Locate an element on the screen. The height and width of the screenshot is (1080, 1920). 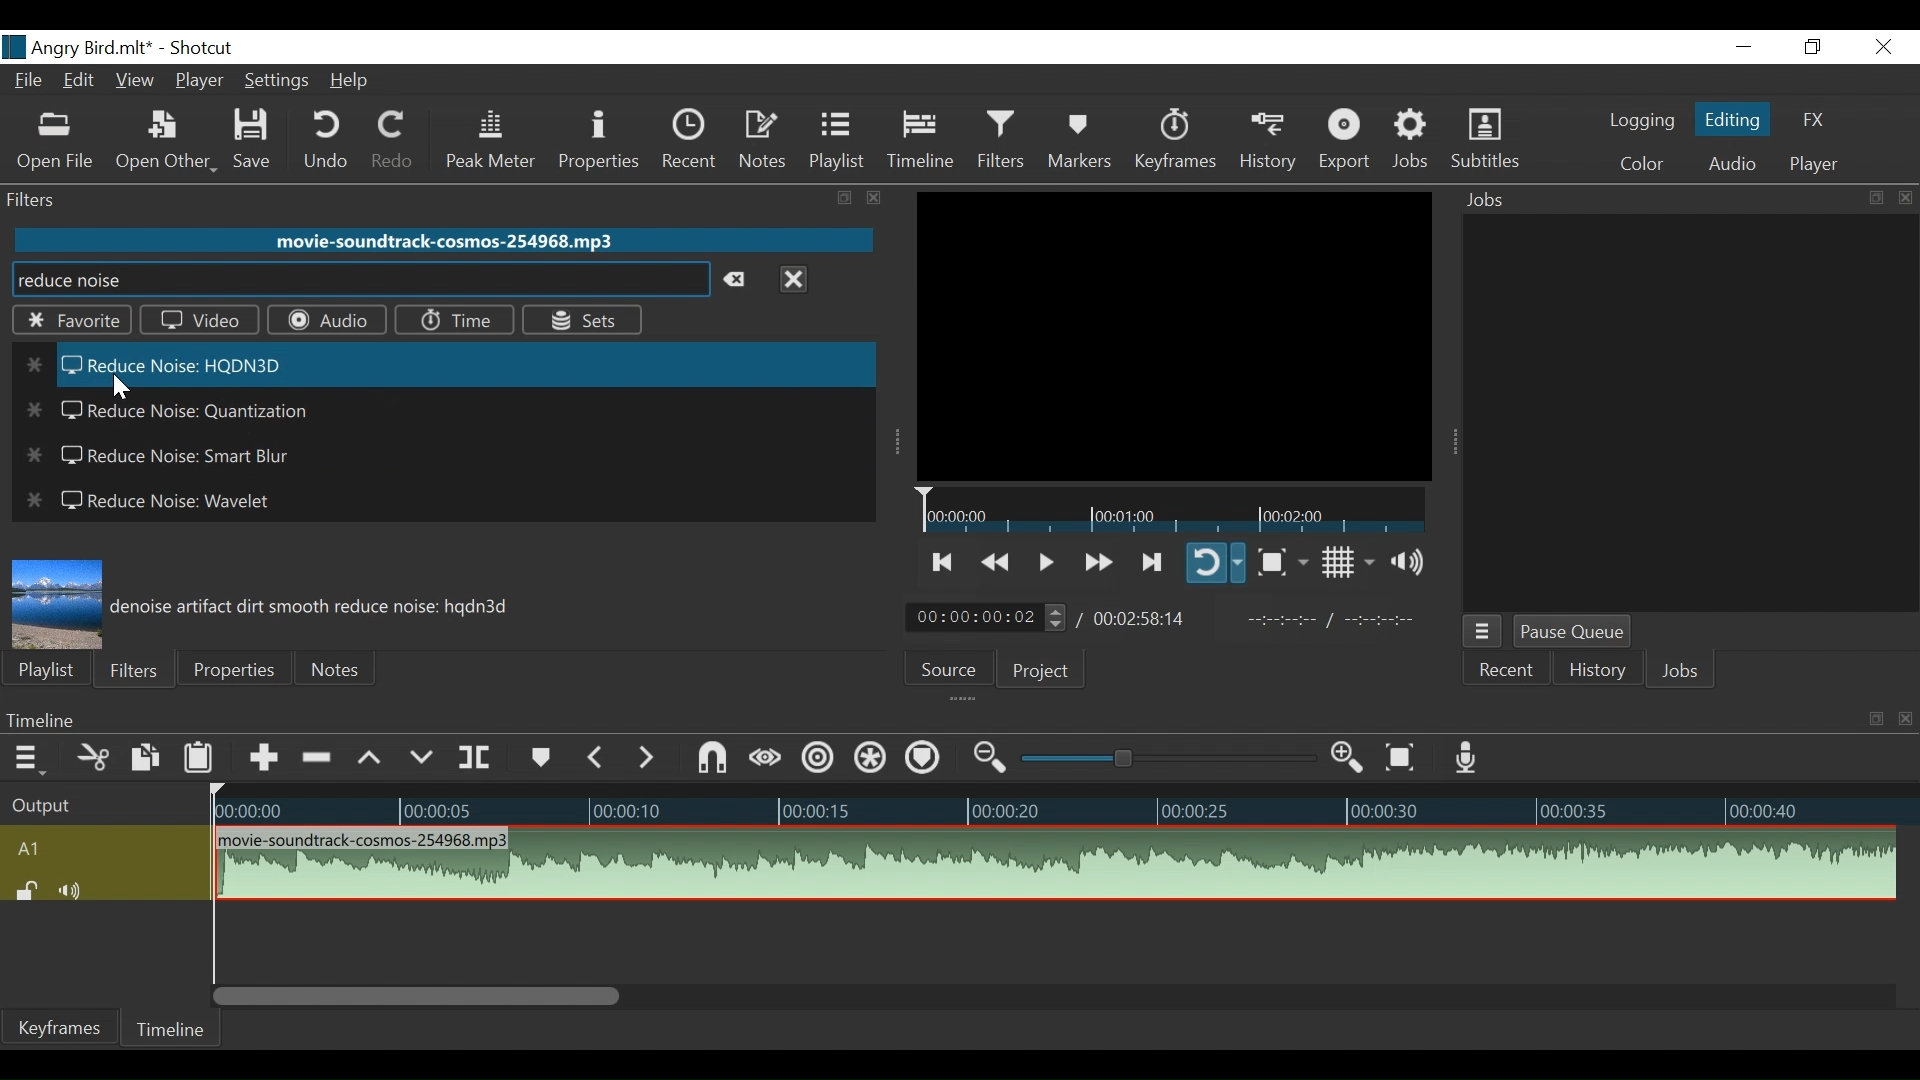
Shotcut is located at coordinates (203, 49).